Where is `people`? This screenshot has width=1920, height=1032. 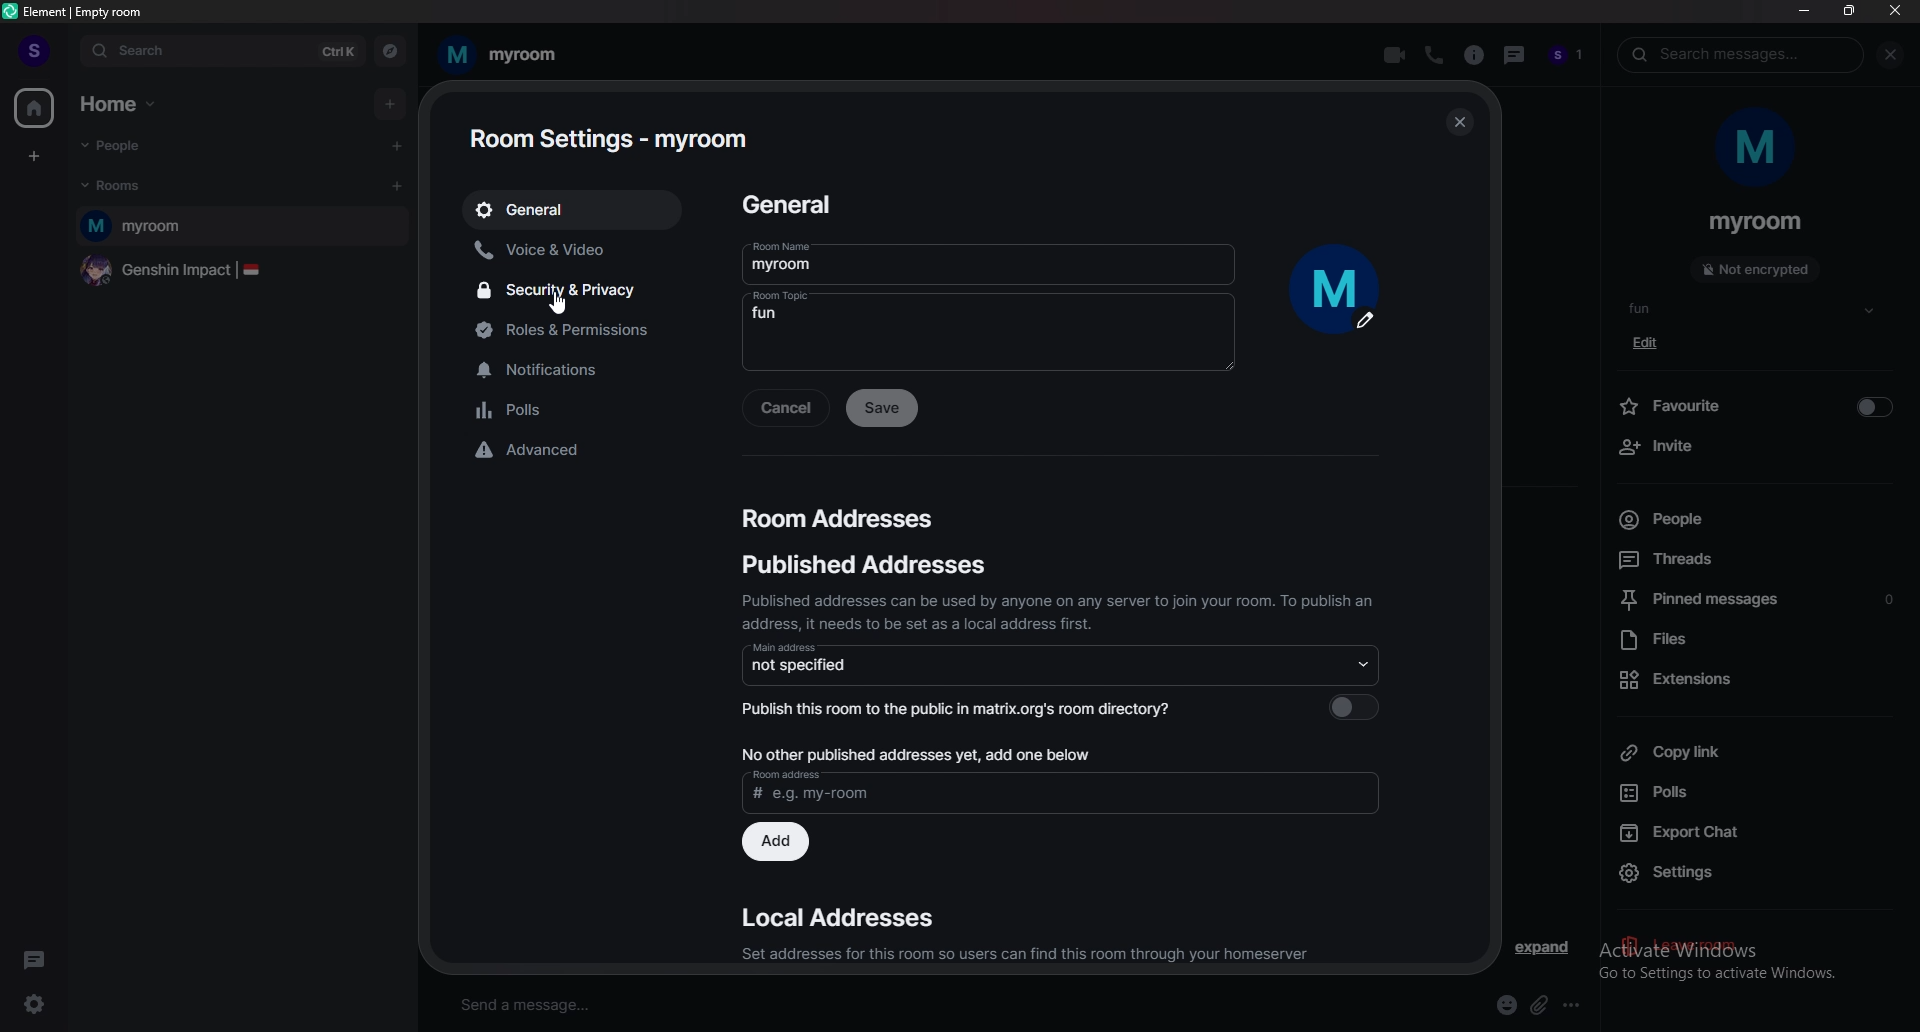 people is located at coordinates (1755, 519).